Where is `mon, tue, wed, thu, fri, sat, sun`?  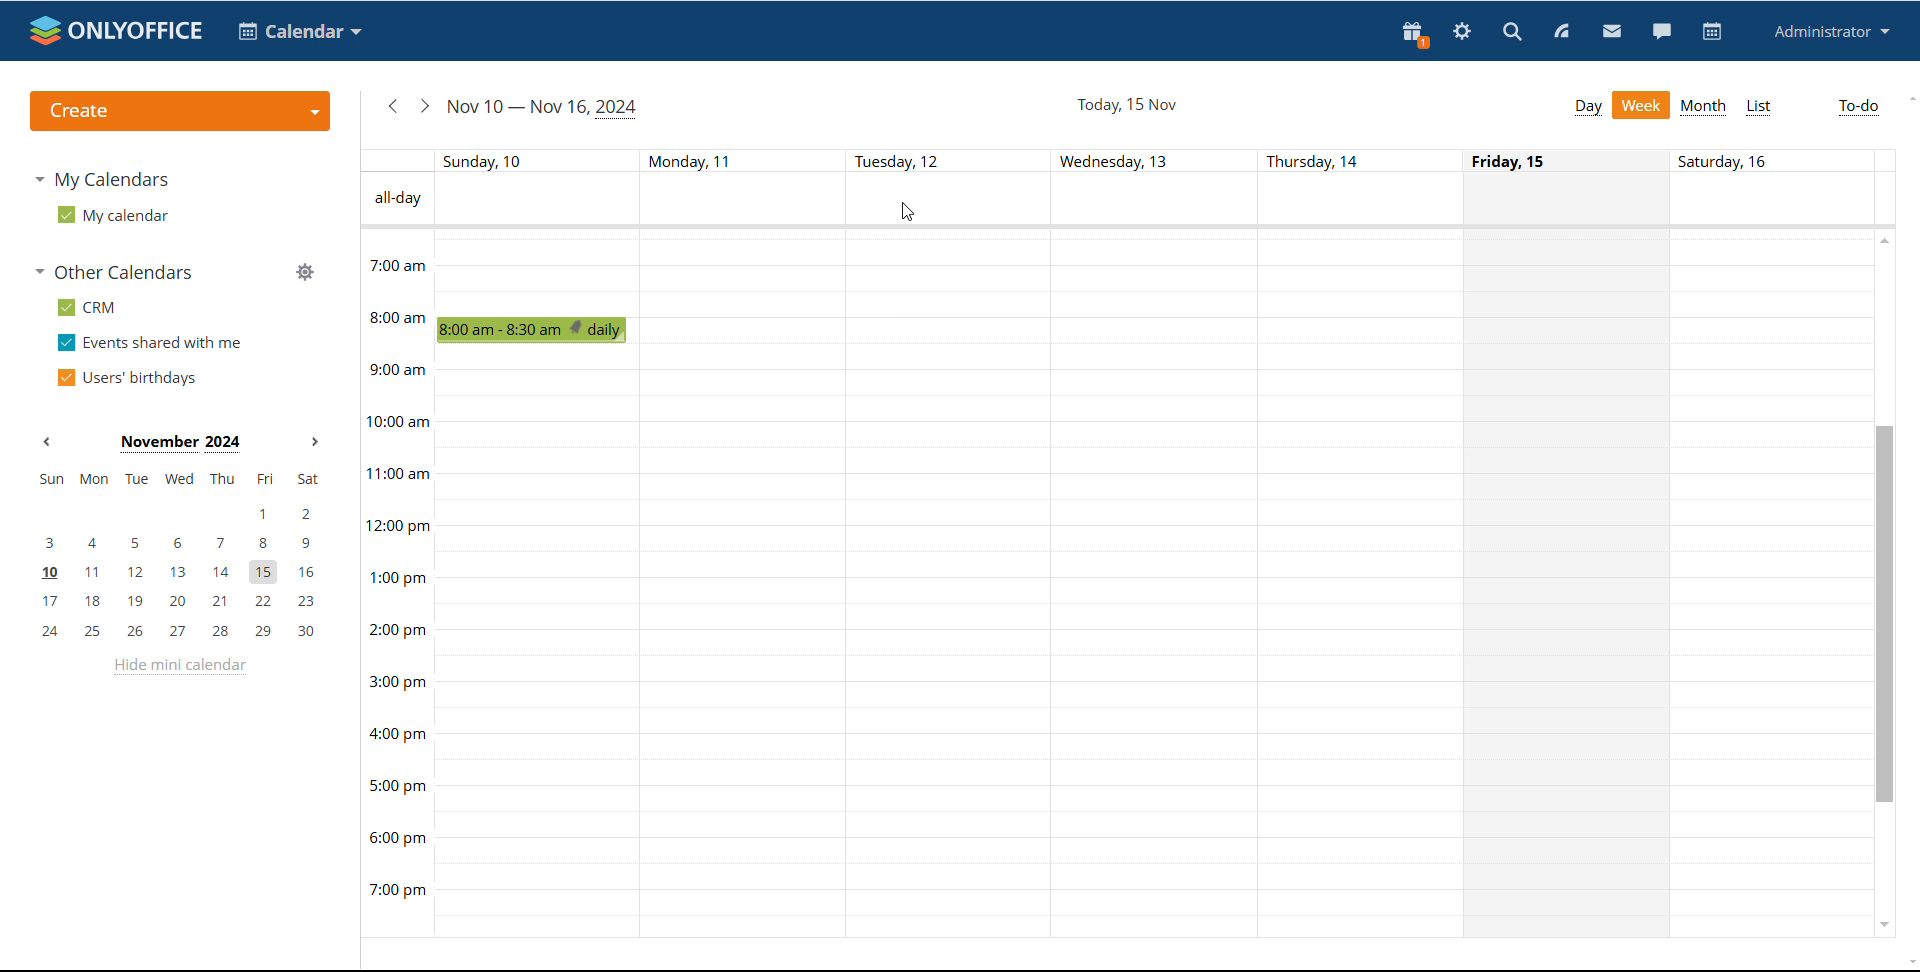
mon, tue, wed, thu, fri, sat, sun is located at coordinates (179, 480).